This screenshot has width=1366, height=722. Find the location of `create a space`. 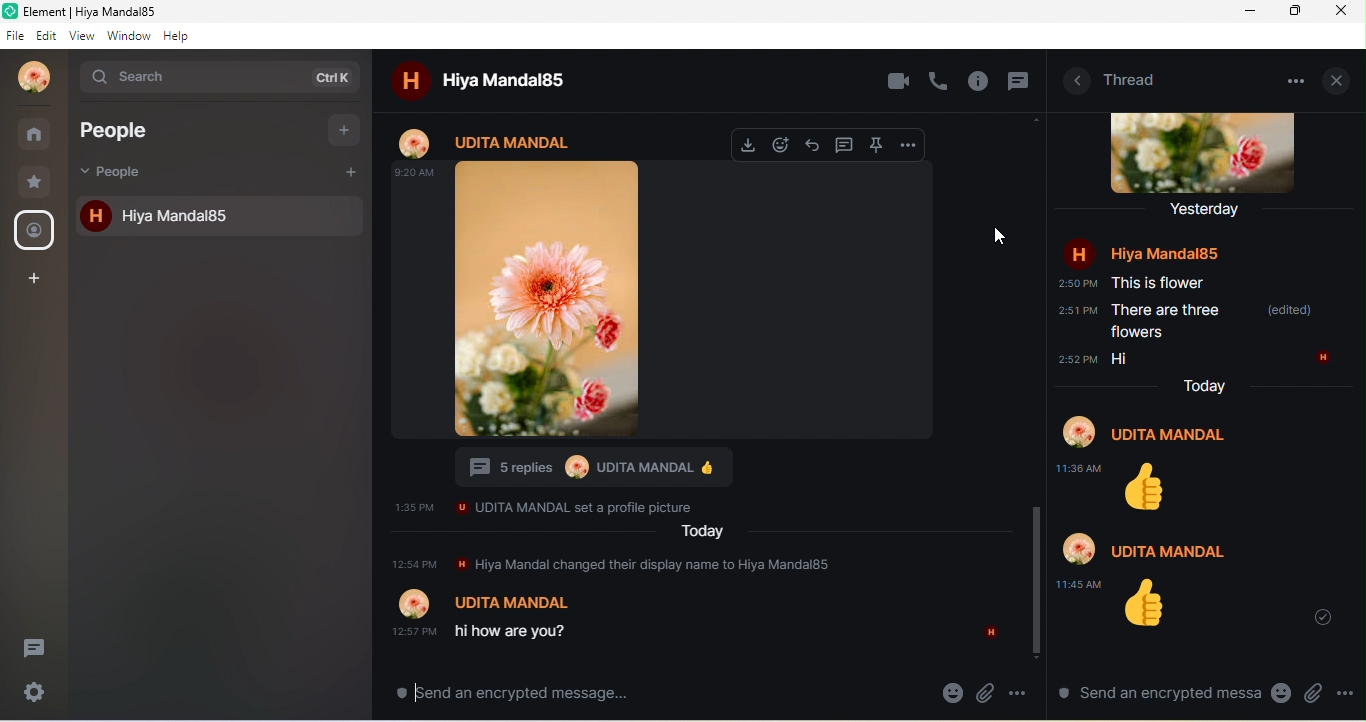

create a space is located at coordinates (35, 279).